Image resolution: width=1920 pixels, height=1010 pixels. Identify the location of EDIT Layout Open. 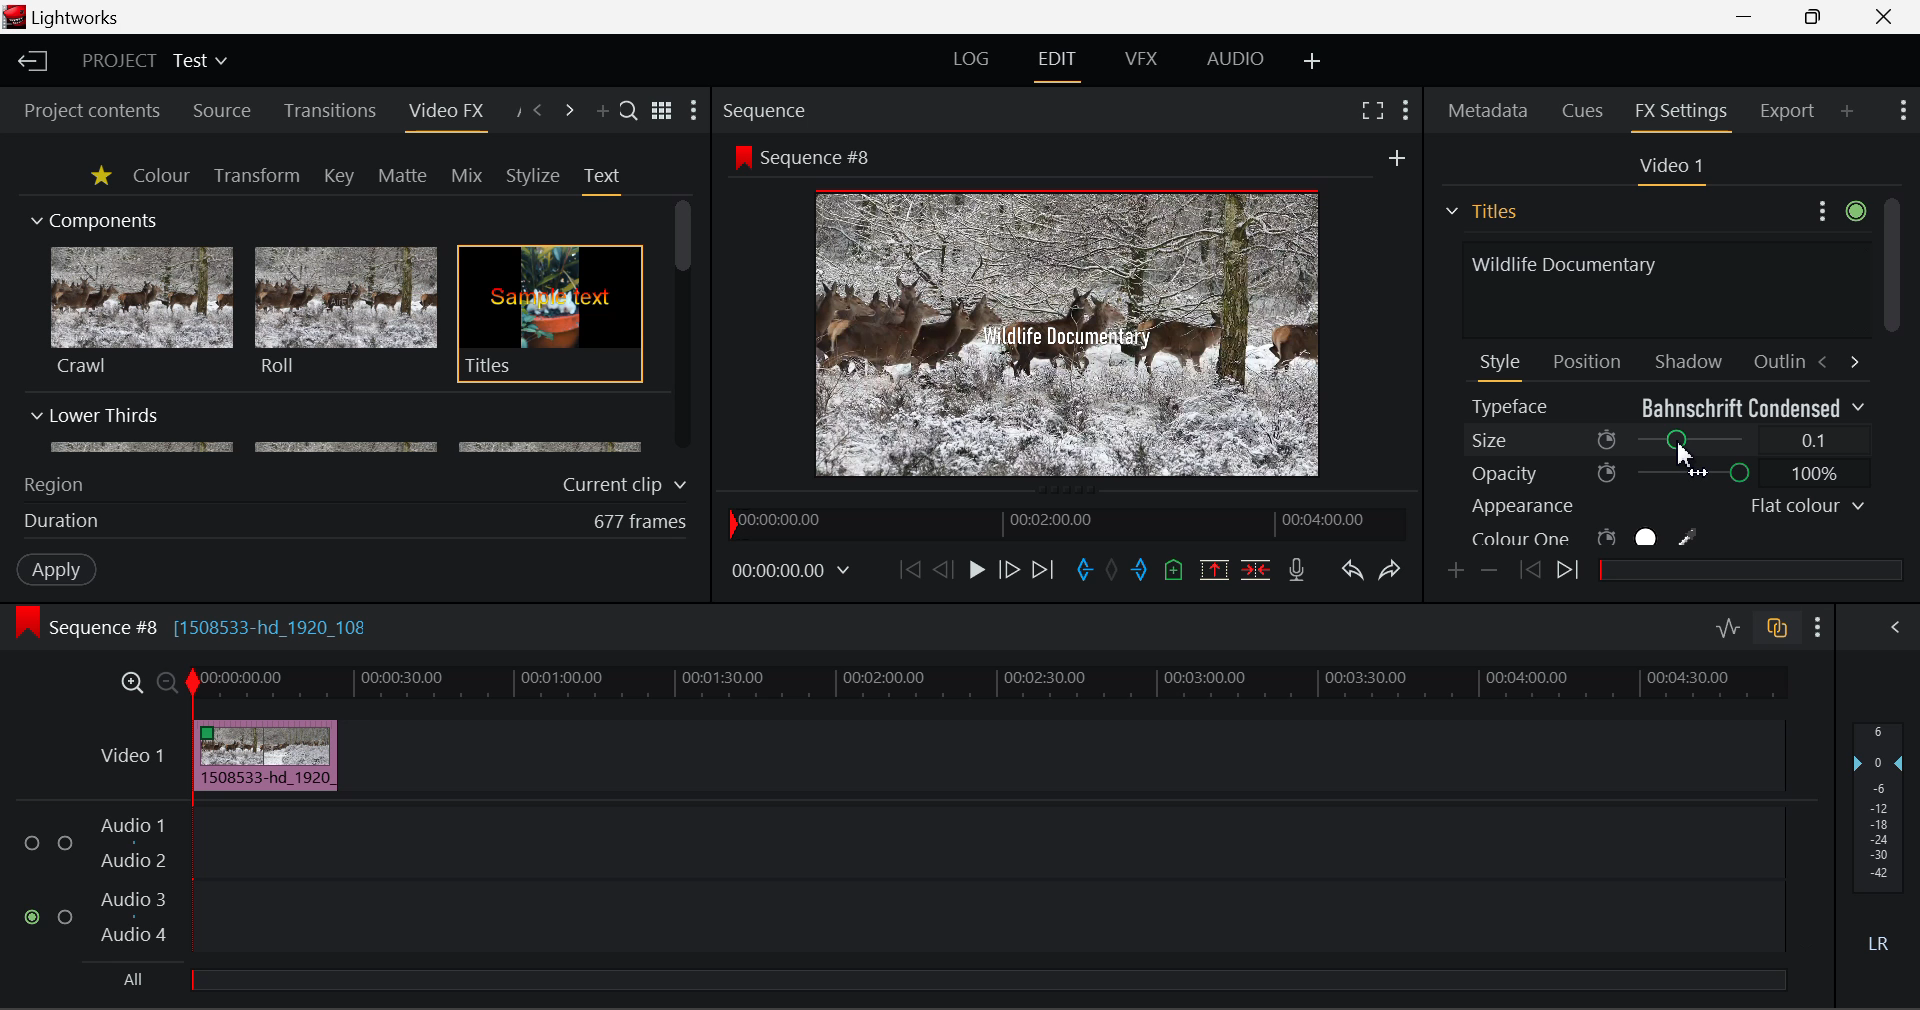
(1061, 66).